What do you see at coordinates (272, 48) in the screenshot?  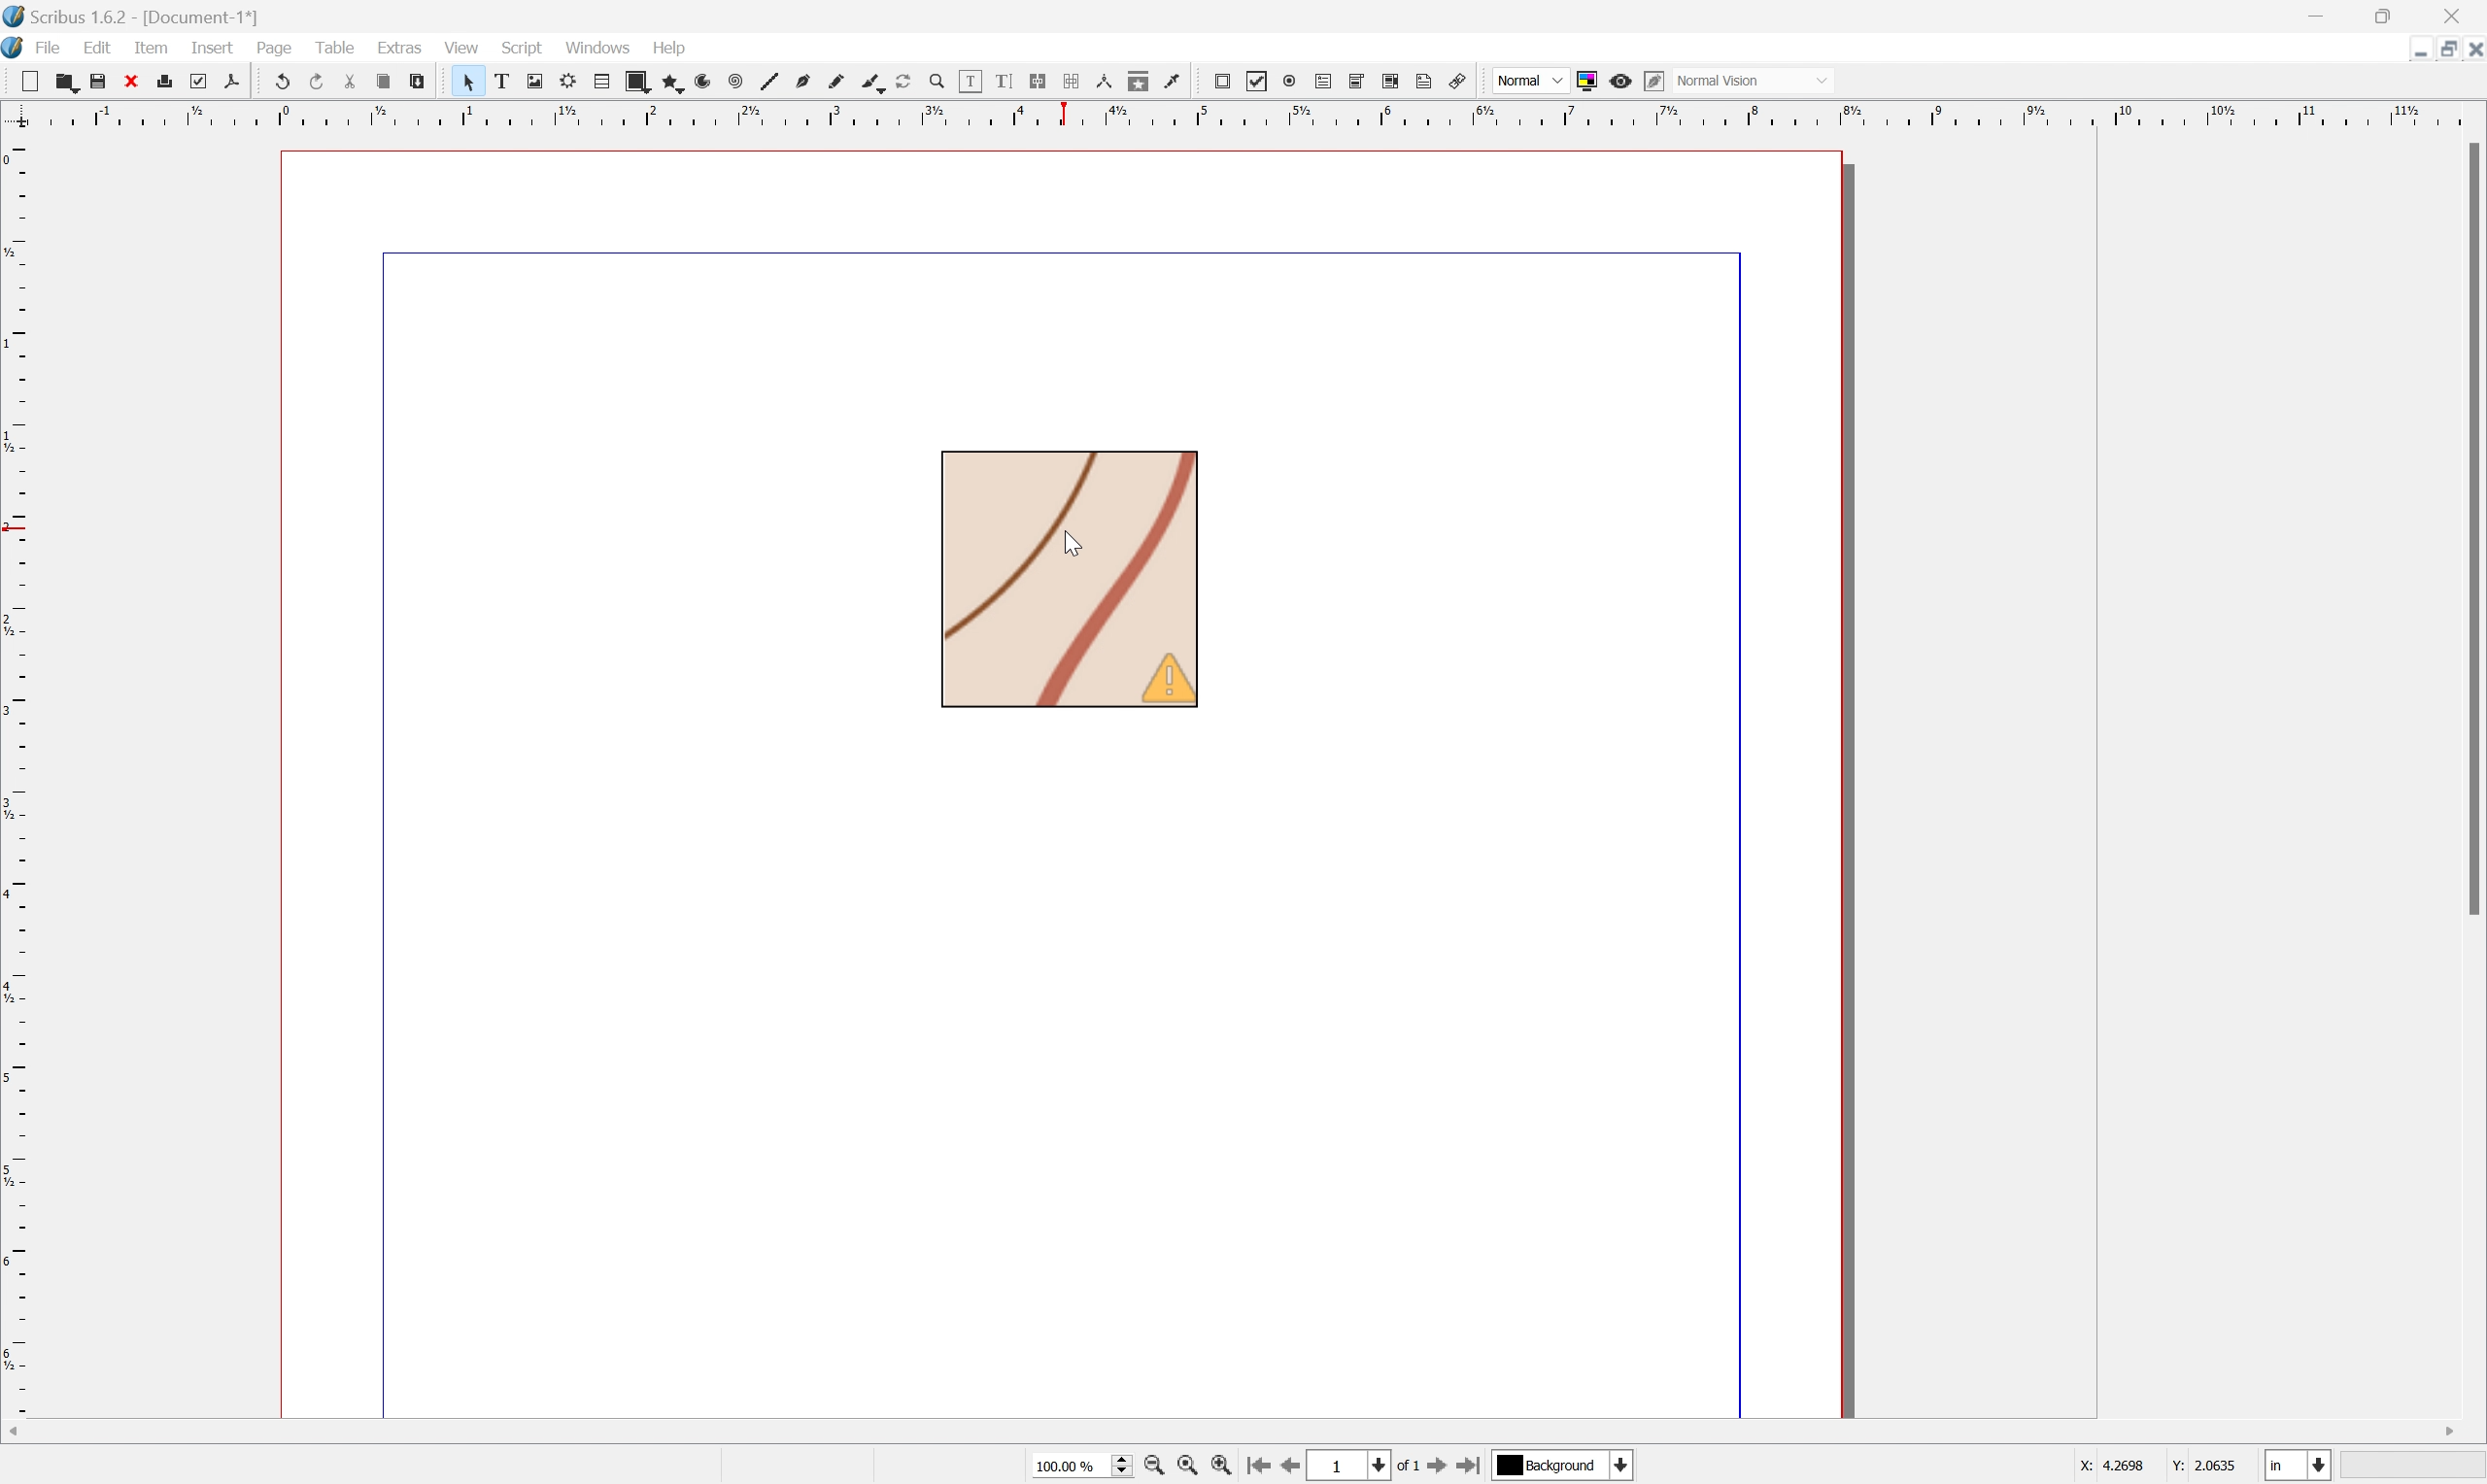 I see `Page` at bounding box center [272, 48].